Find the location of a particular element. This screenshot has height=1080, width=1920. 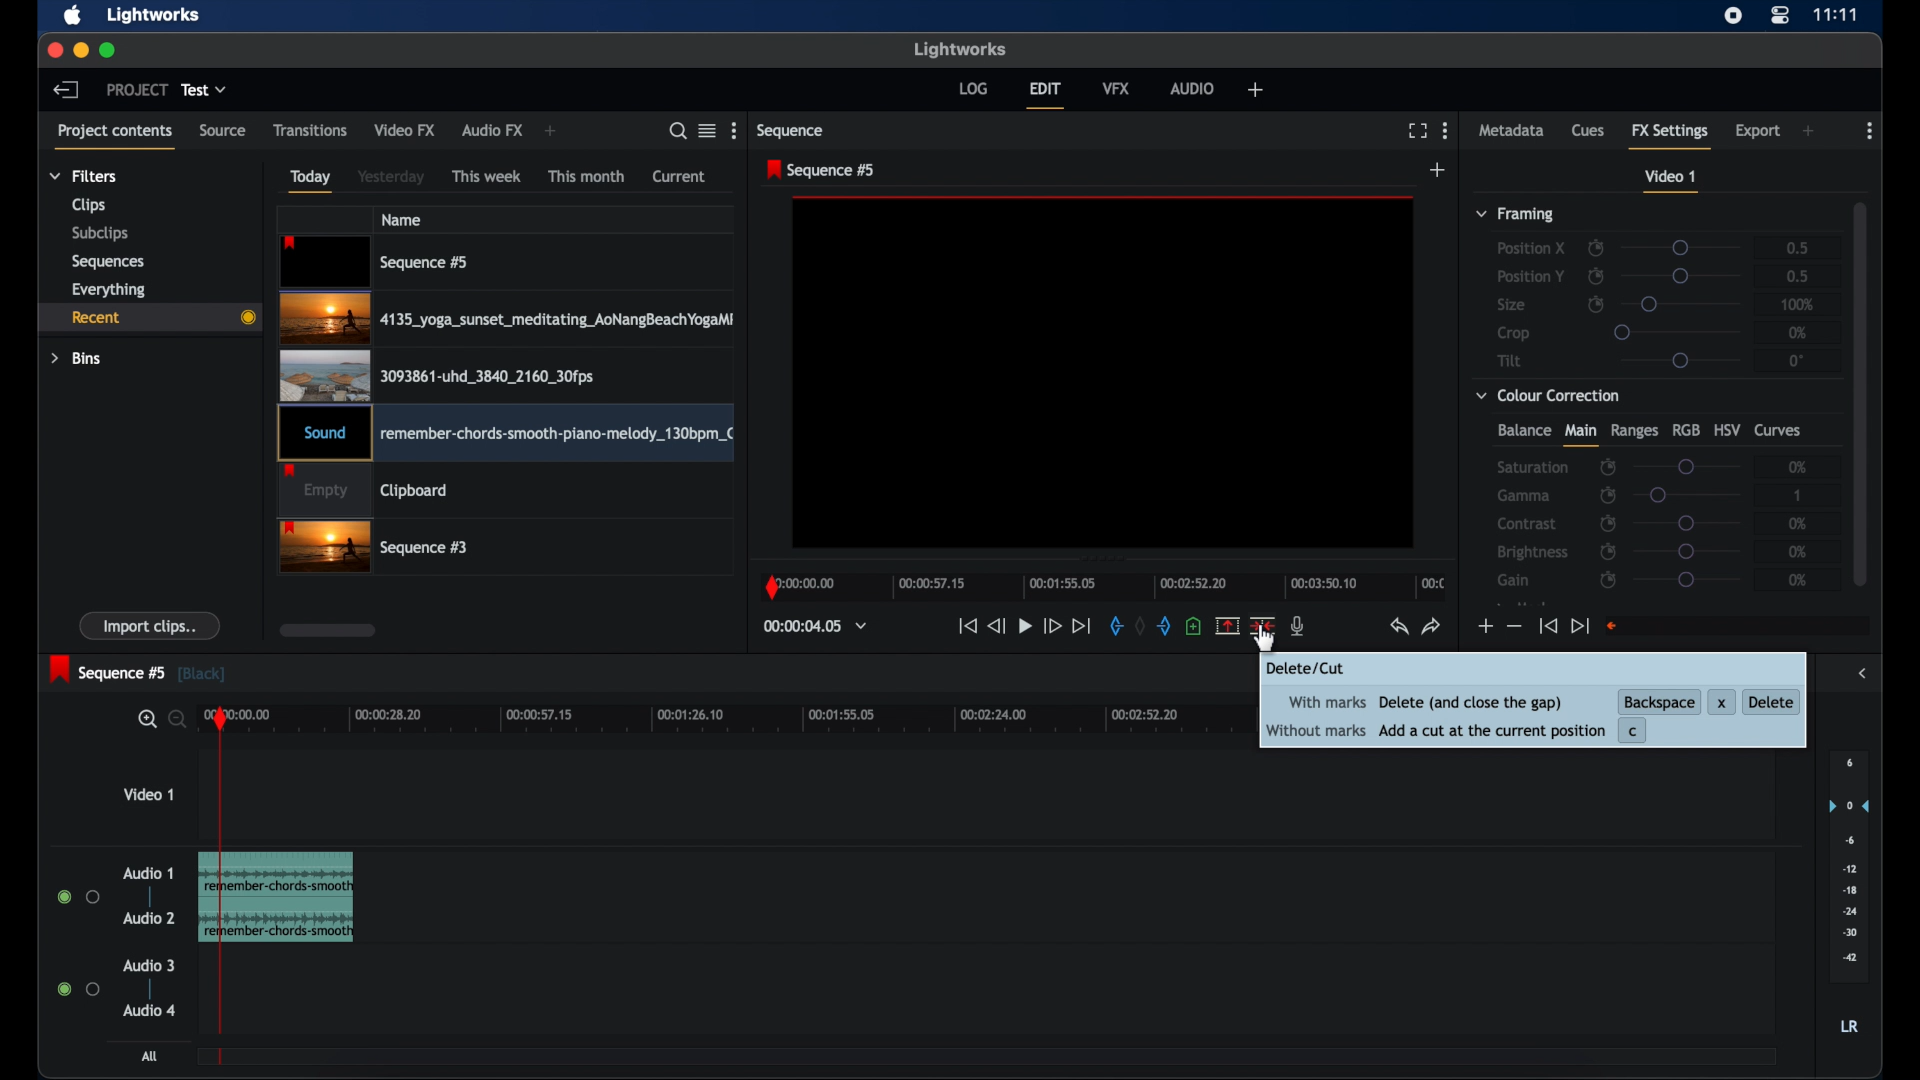

add is located at coordinates (1255, 89).